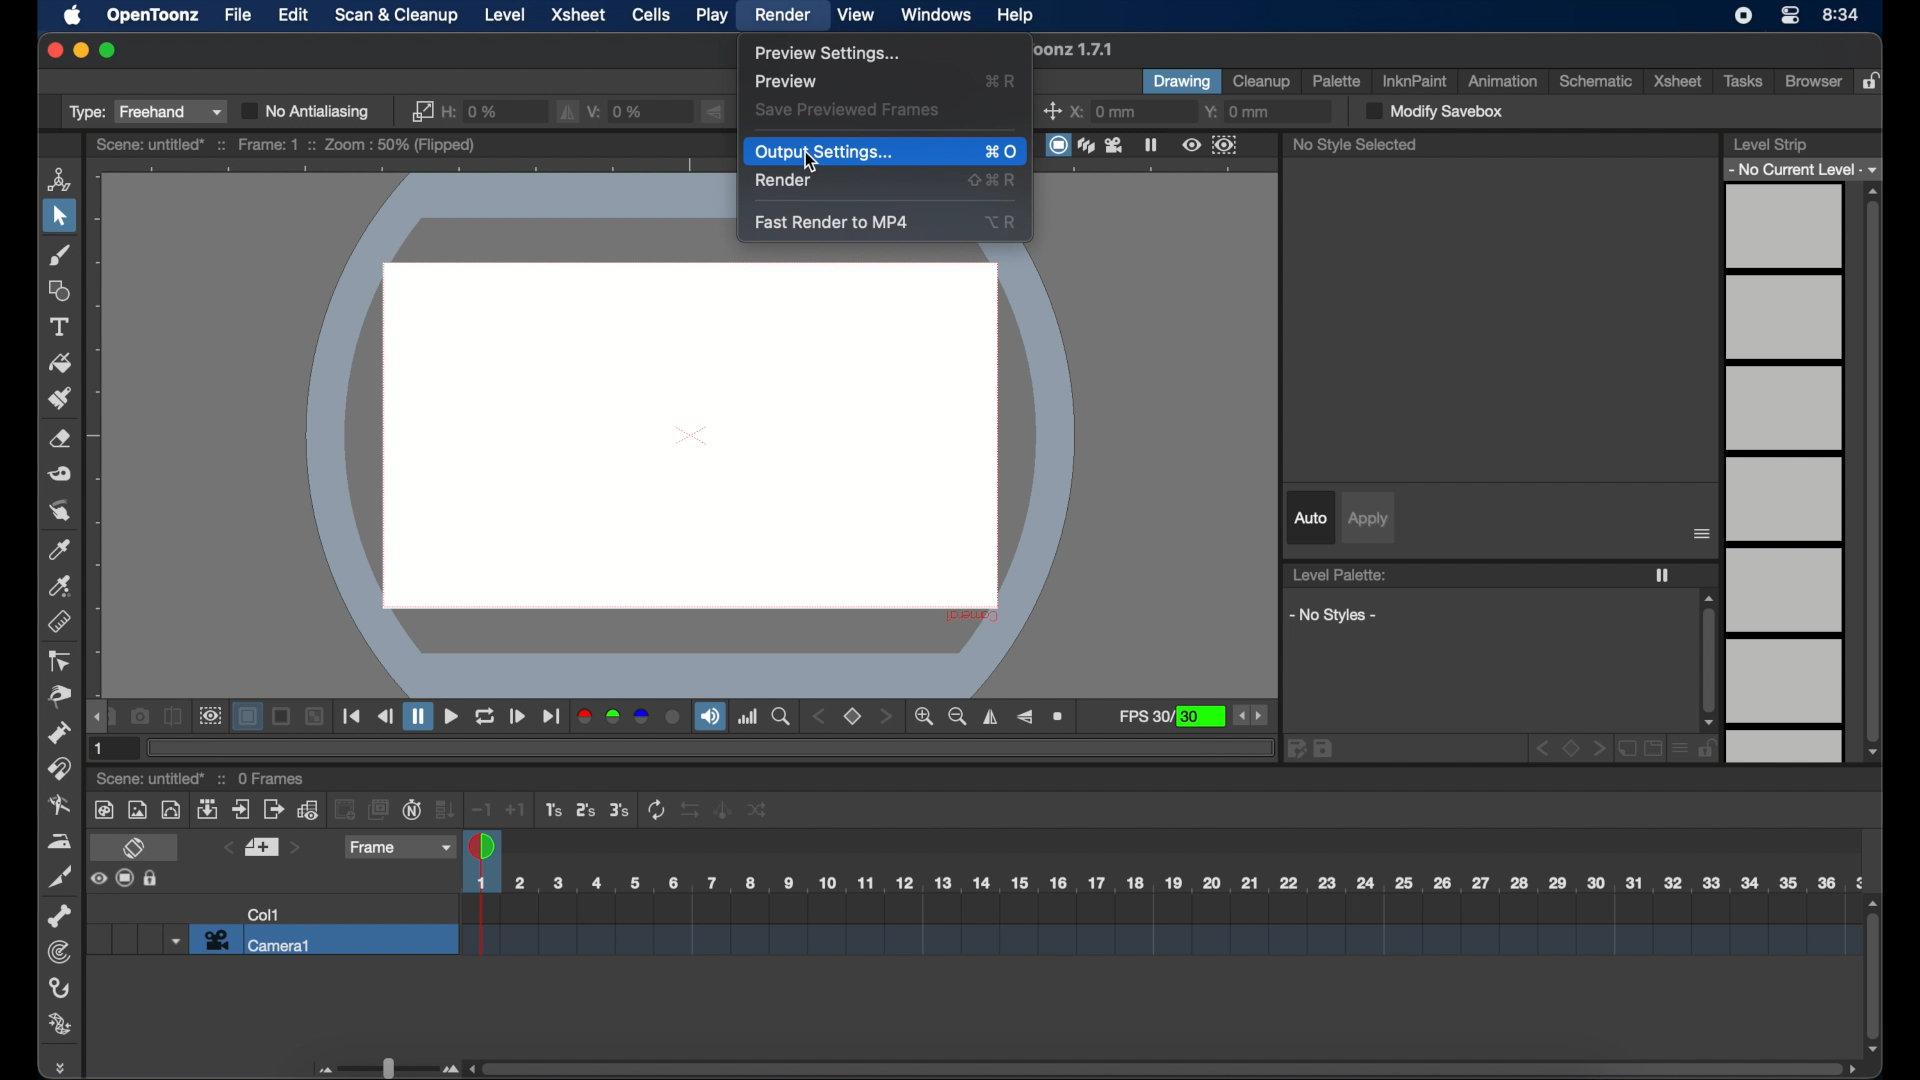  I want to click on shape tool, so click(59, 290).